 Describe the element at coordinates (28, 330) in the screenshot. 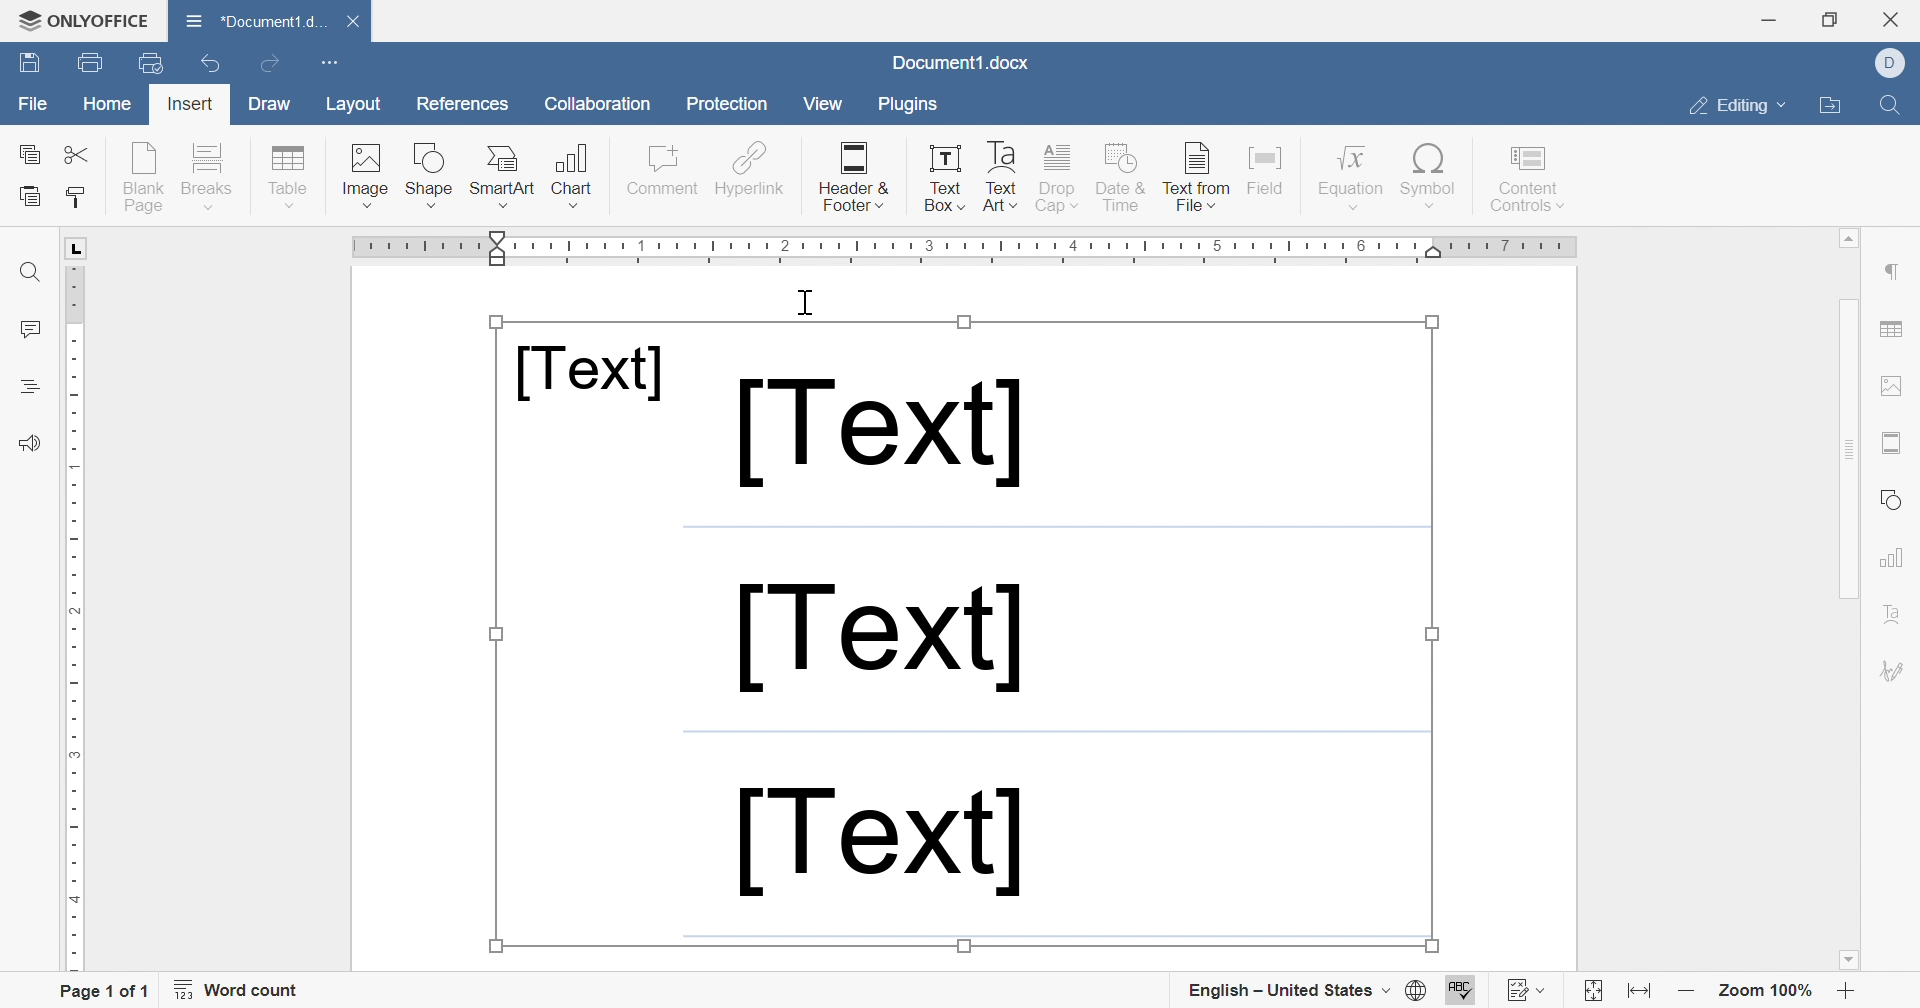

I see `Comments` at that location.